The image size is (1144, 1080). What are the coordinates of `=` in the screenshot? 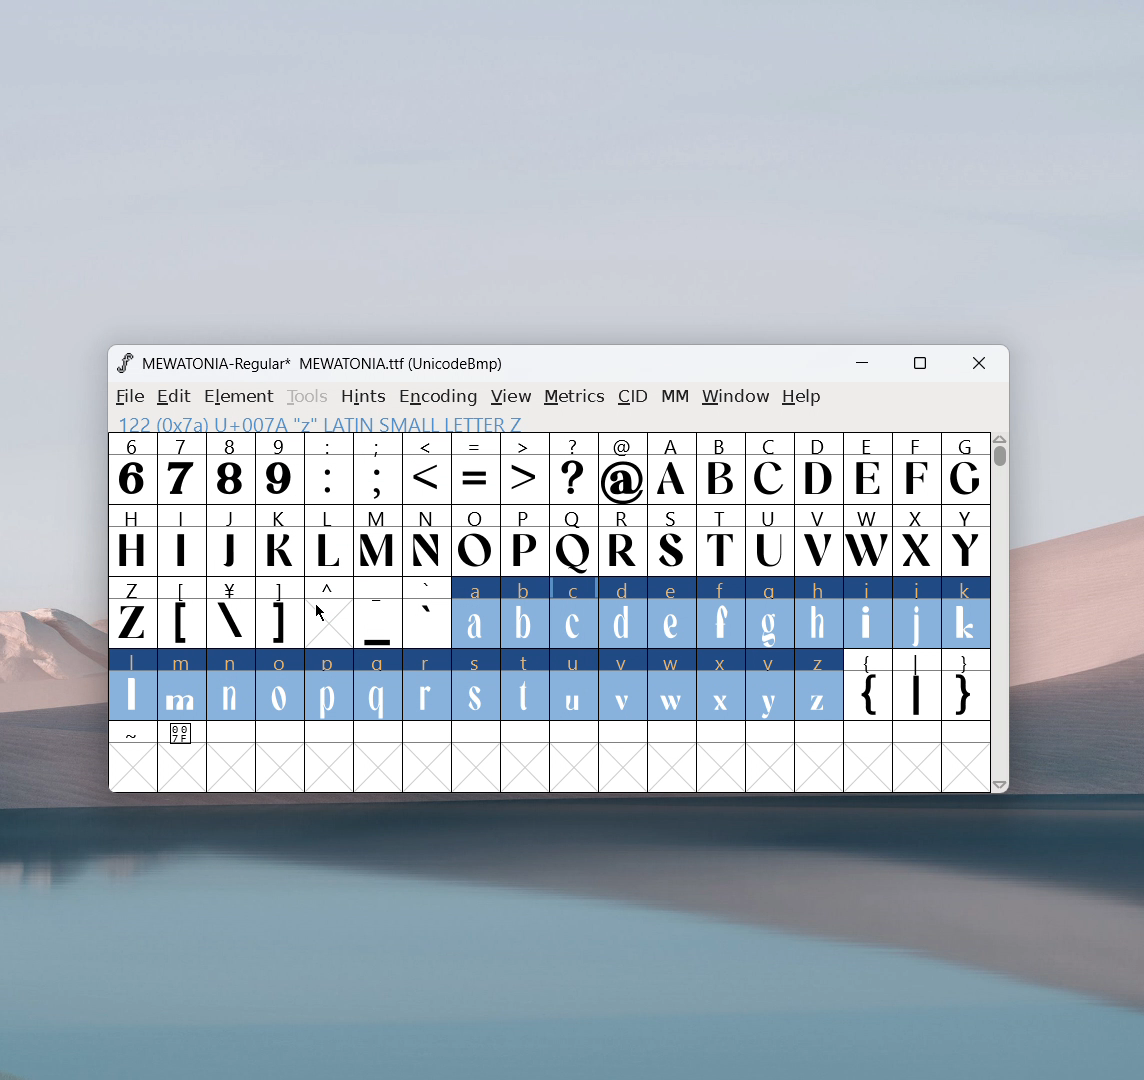 It's located at (476, 469).